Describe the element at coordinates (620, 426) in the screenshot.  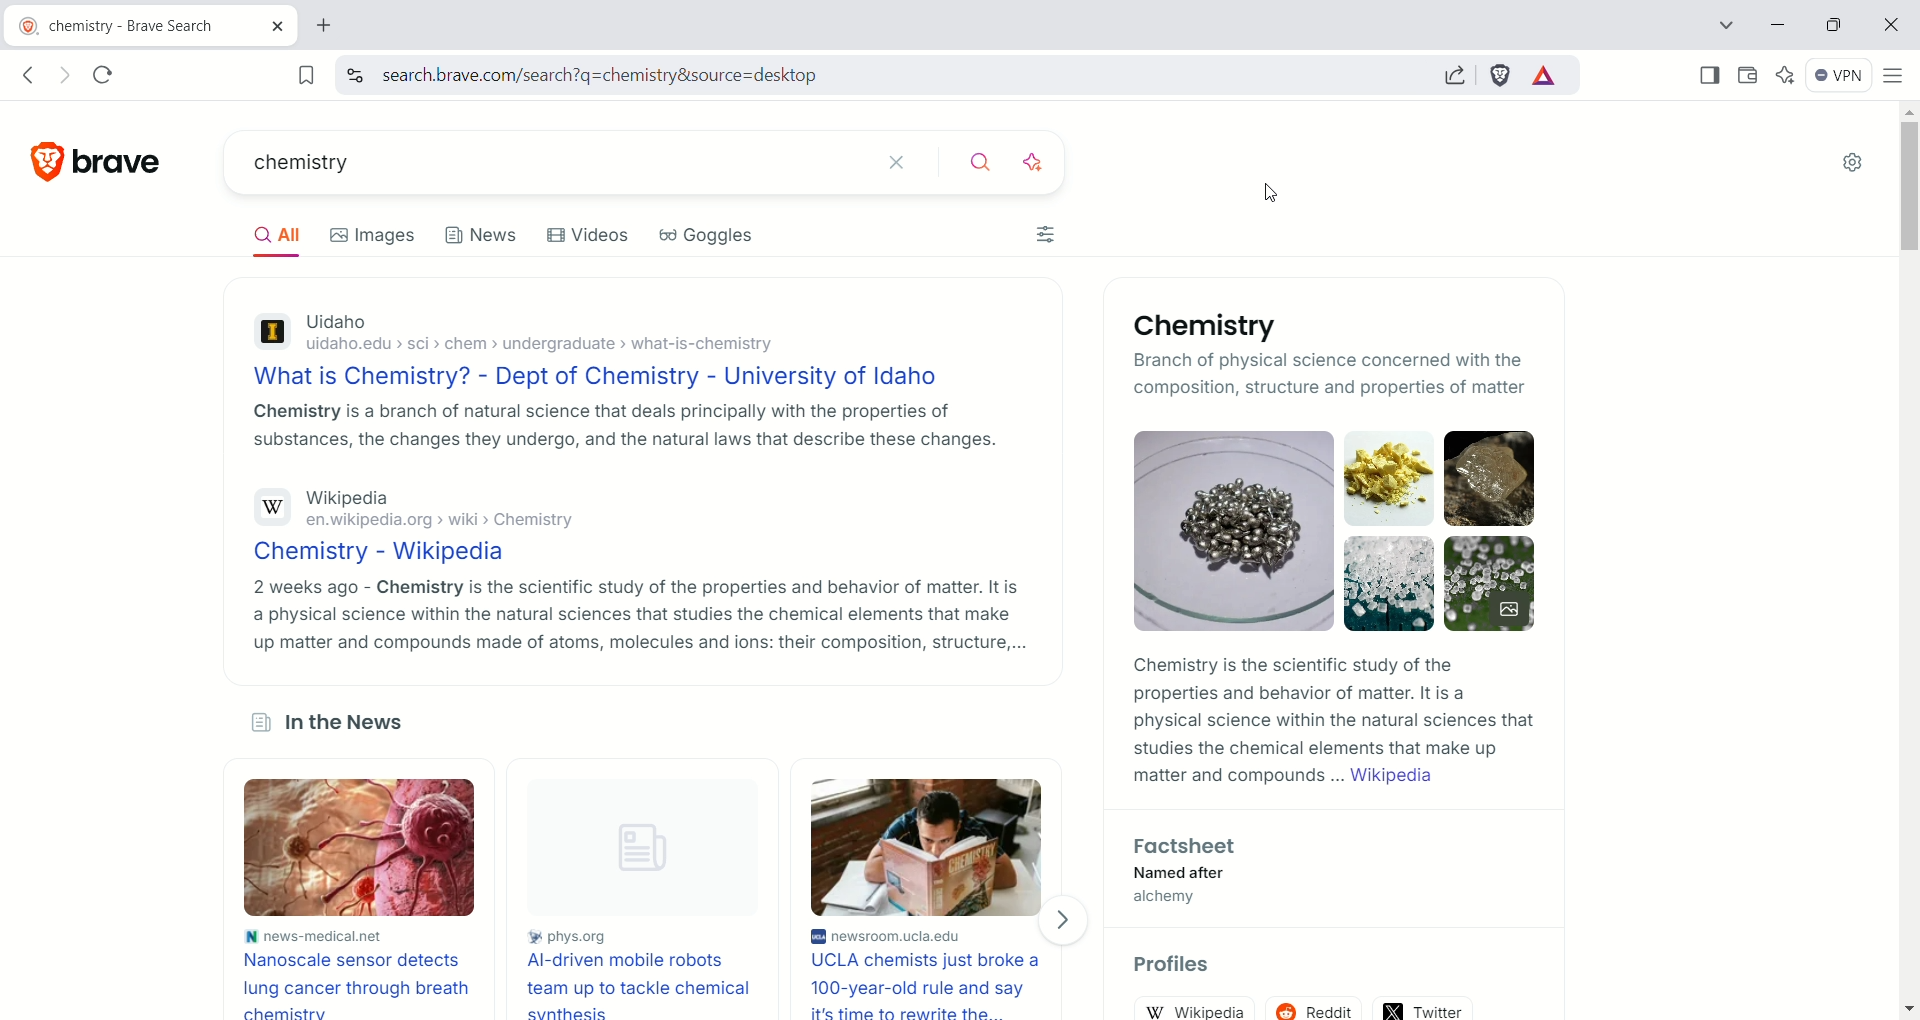
I see `Chemistry is a branch of natural science that deals principally with the properties of substances, the changes they undergo, and the natural laws that describe these changes.` at that location.